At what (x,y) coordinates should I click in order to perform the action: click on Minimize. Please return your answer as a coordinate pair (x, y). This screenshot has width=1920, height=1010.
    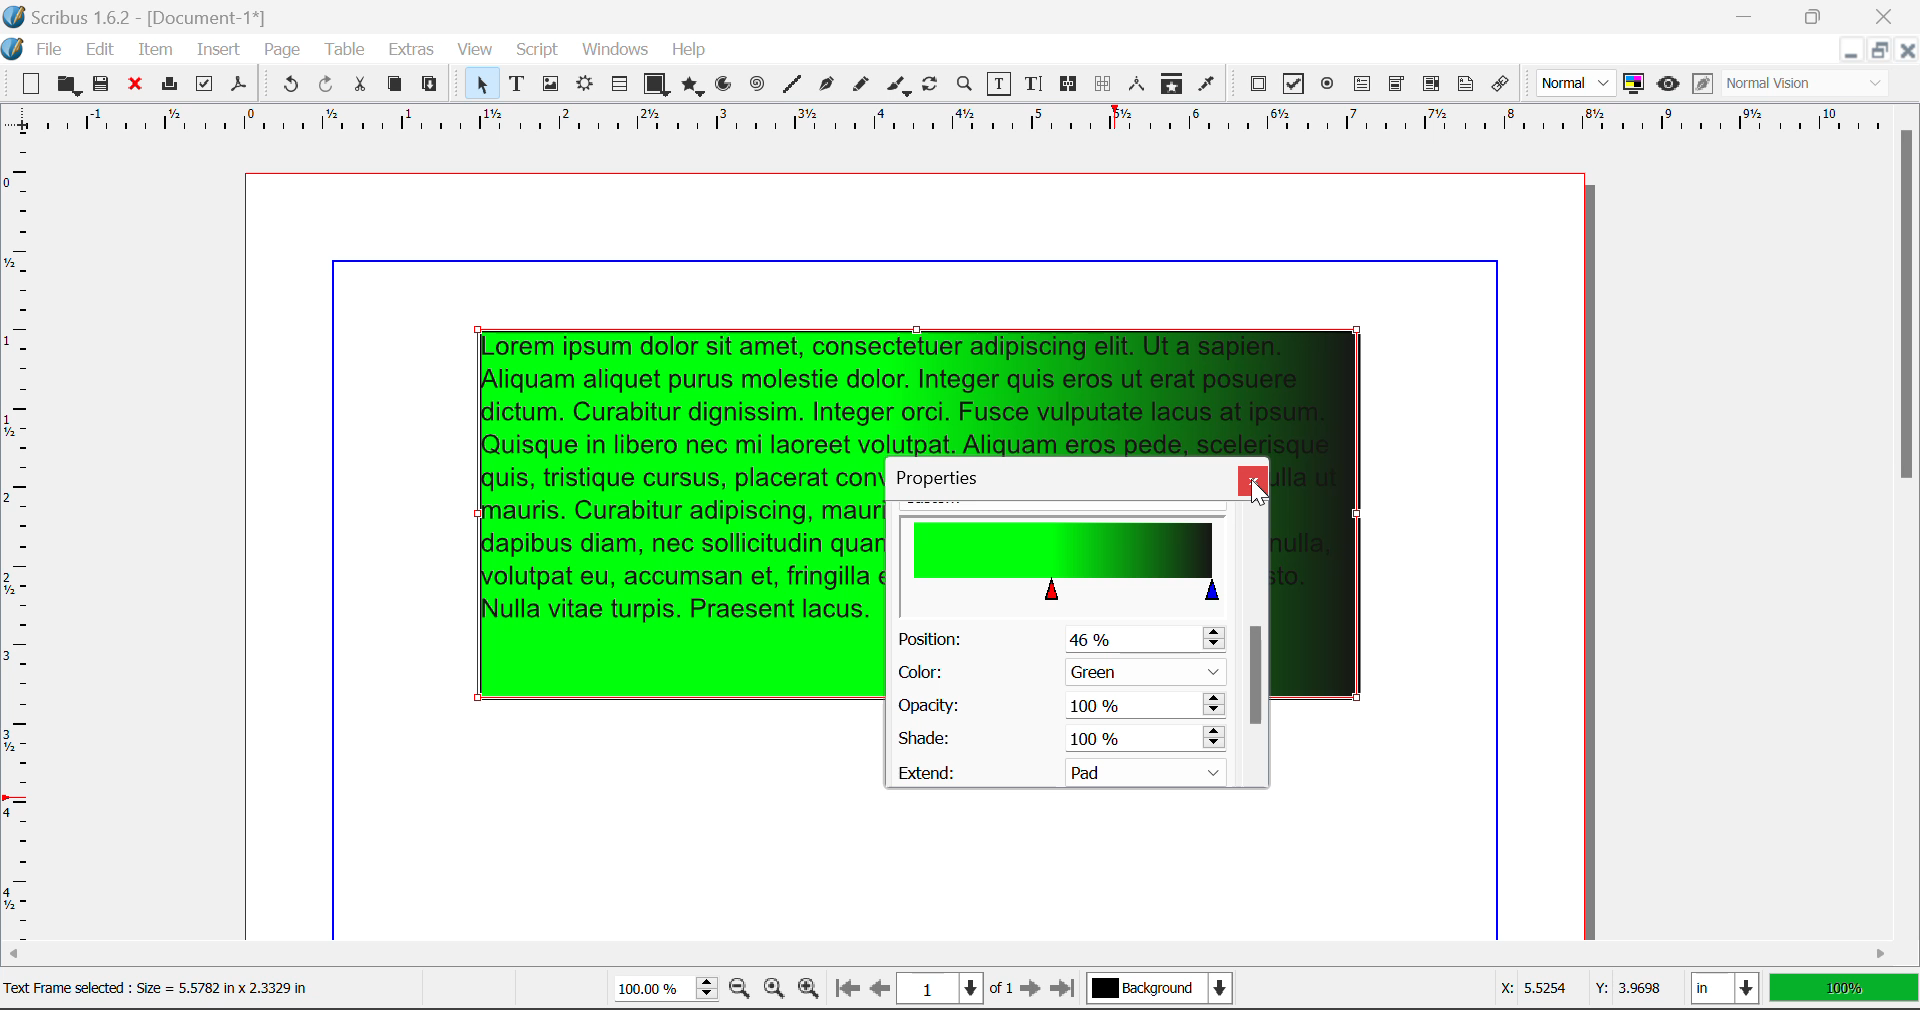
    Looking at the image, I should click on (1814, 14).